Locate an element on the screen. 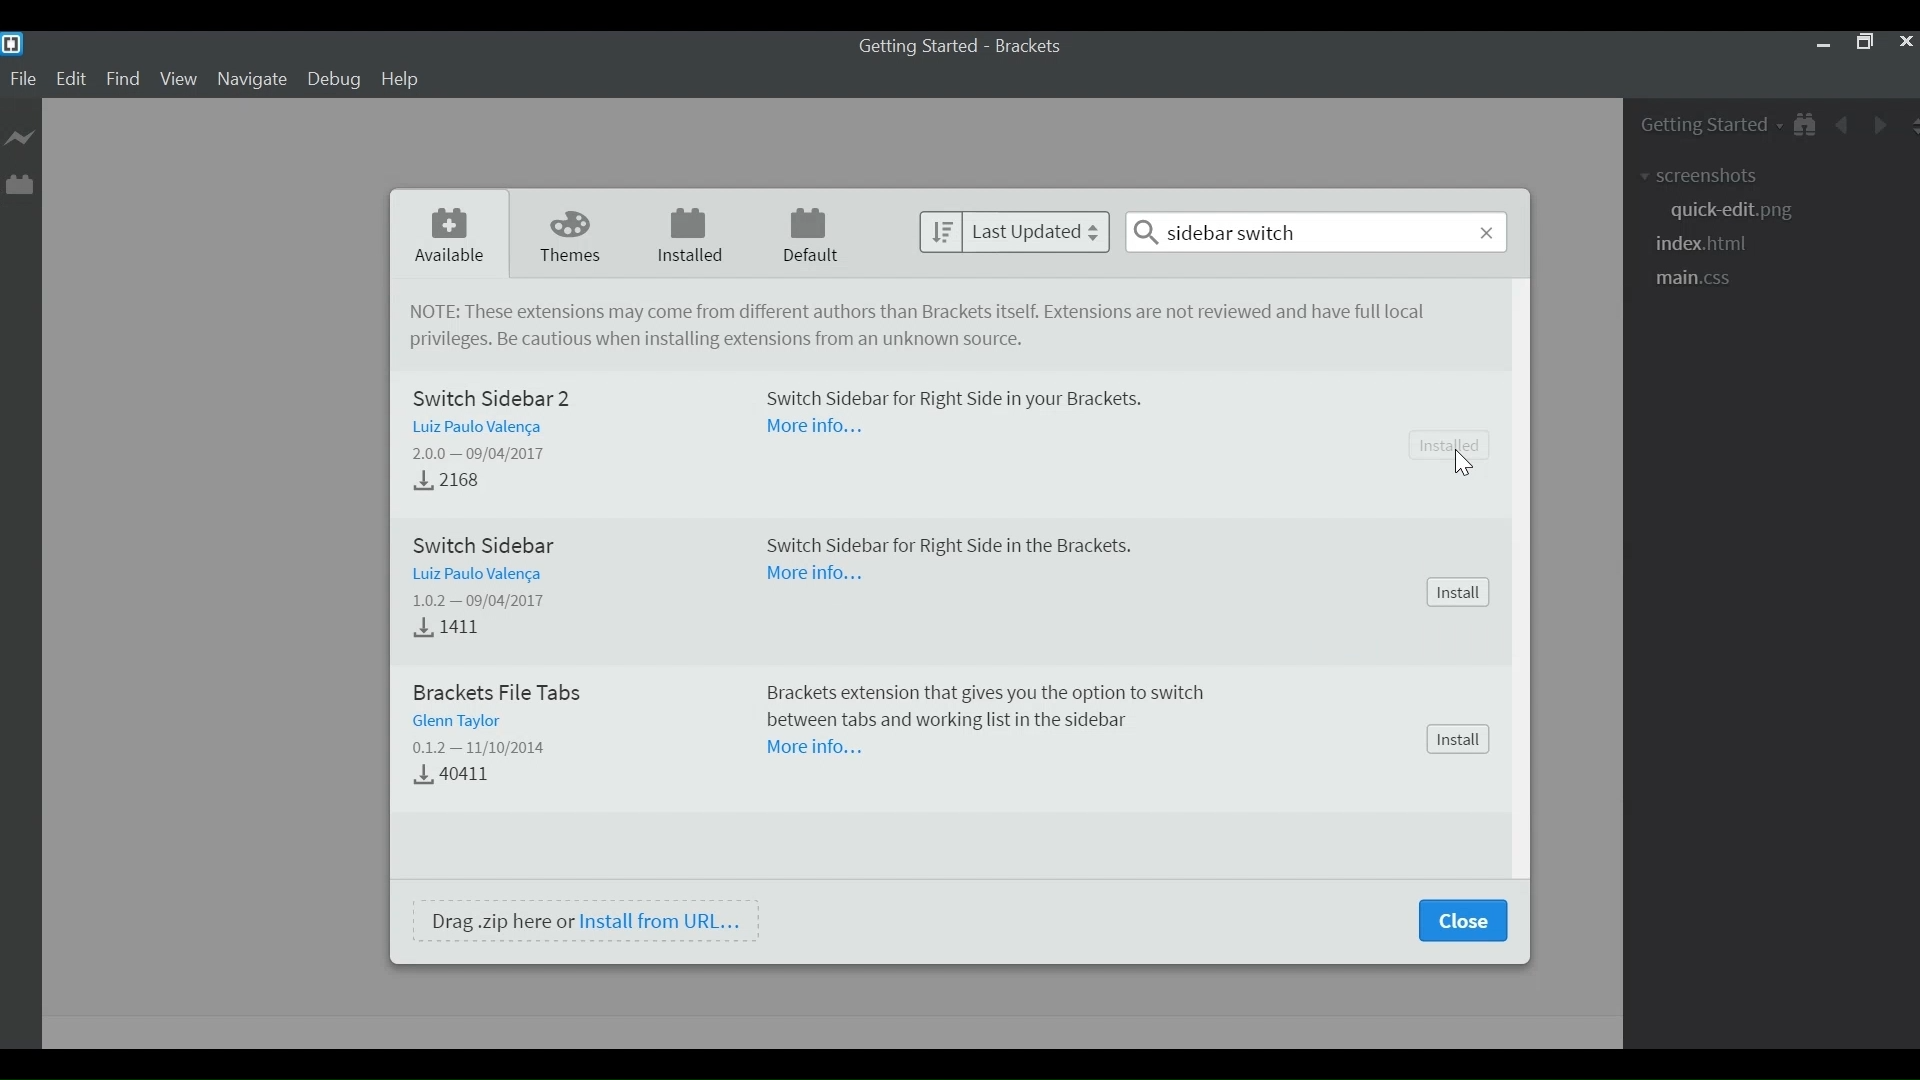 The image size is (1920, 1080). extensions is located at coordinates (1717, 173).